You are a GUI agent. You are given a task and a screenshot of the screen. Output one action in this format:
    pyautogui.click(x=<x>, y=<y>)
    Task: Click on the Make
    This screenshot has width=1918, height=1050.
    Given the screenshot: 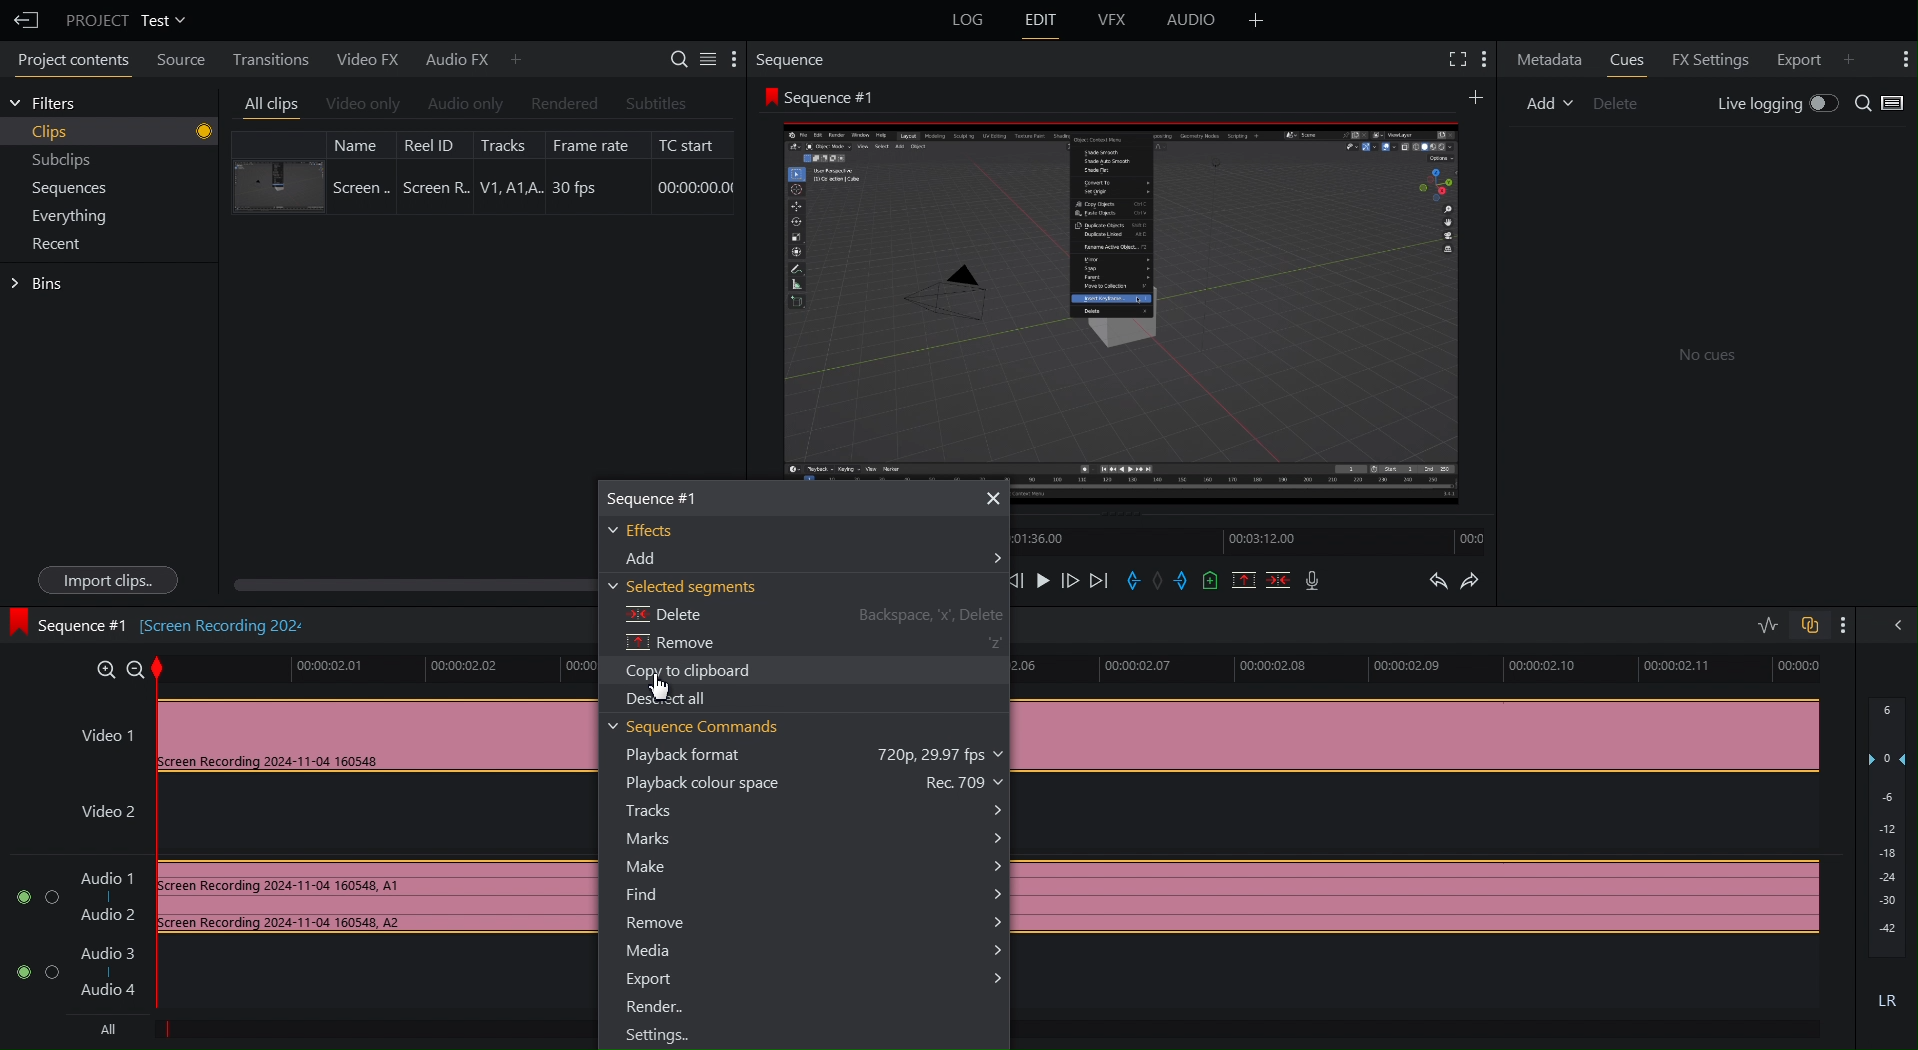 What is the action you would take?
    pyautogui.click(x=812, y=866)
    